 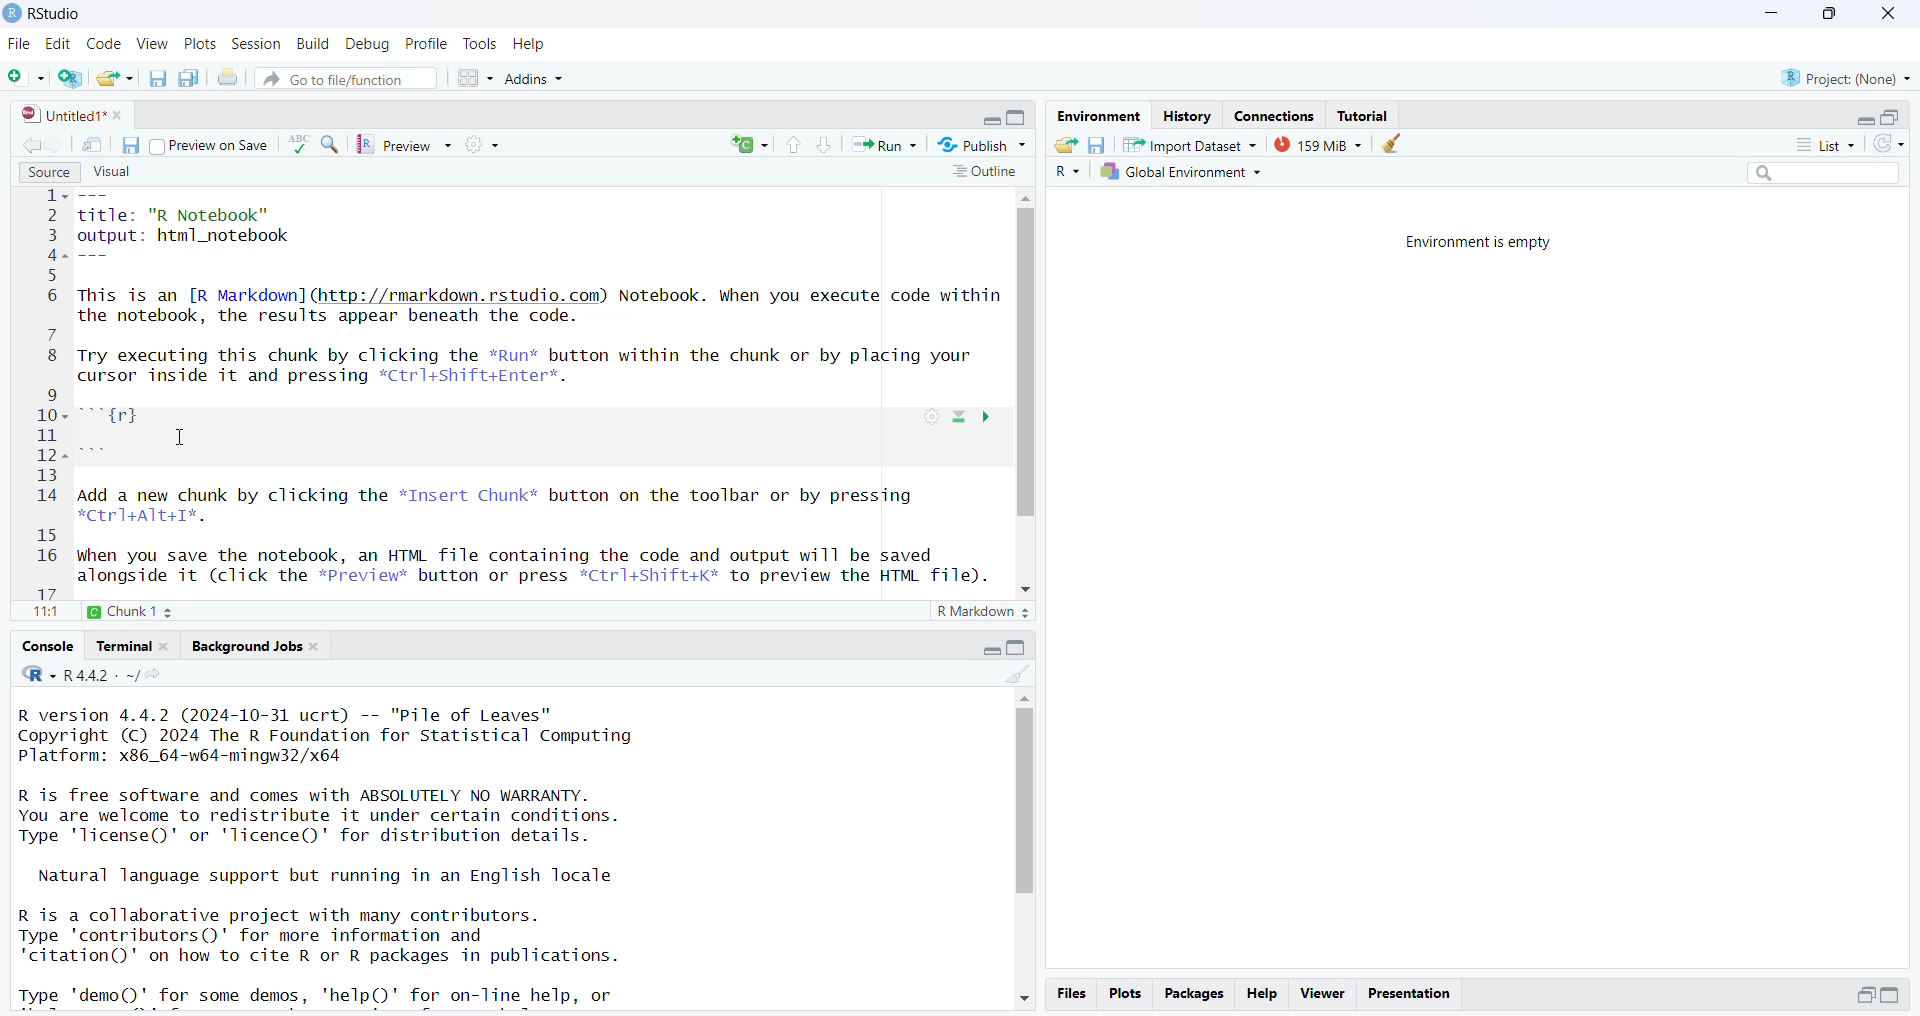 I want to click on R markdown, so click(x=985, y=614).